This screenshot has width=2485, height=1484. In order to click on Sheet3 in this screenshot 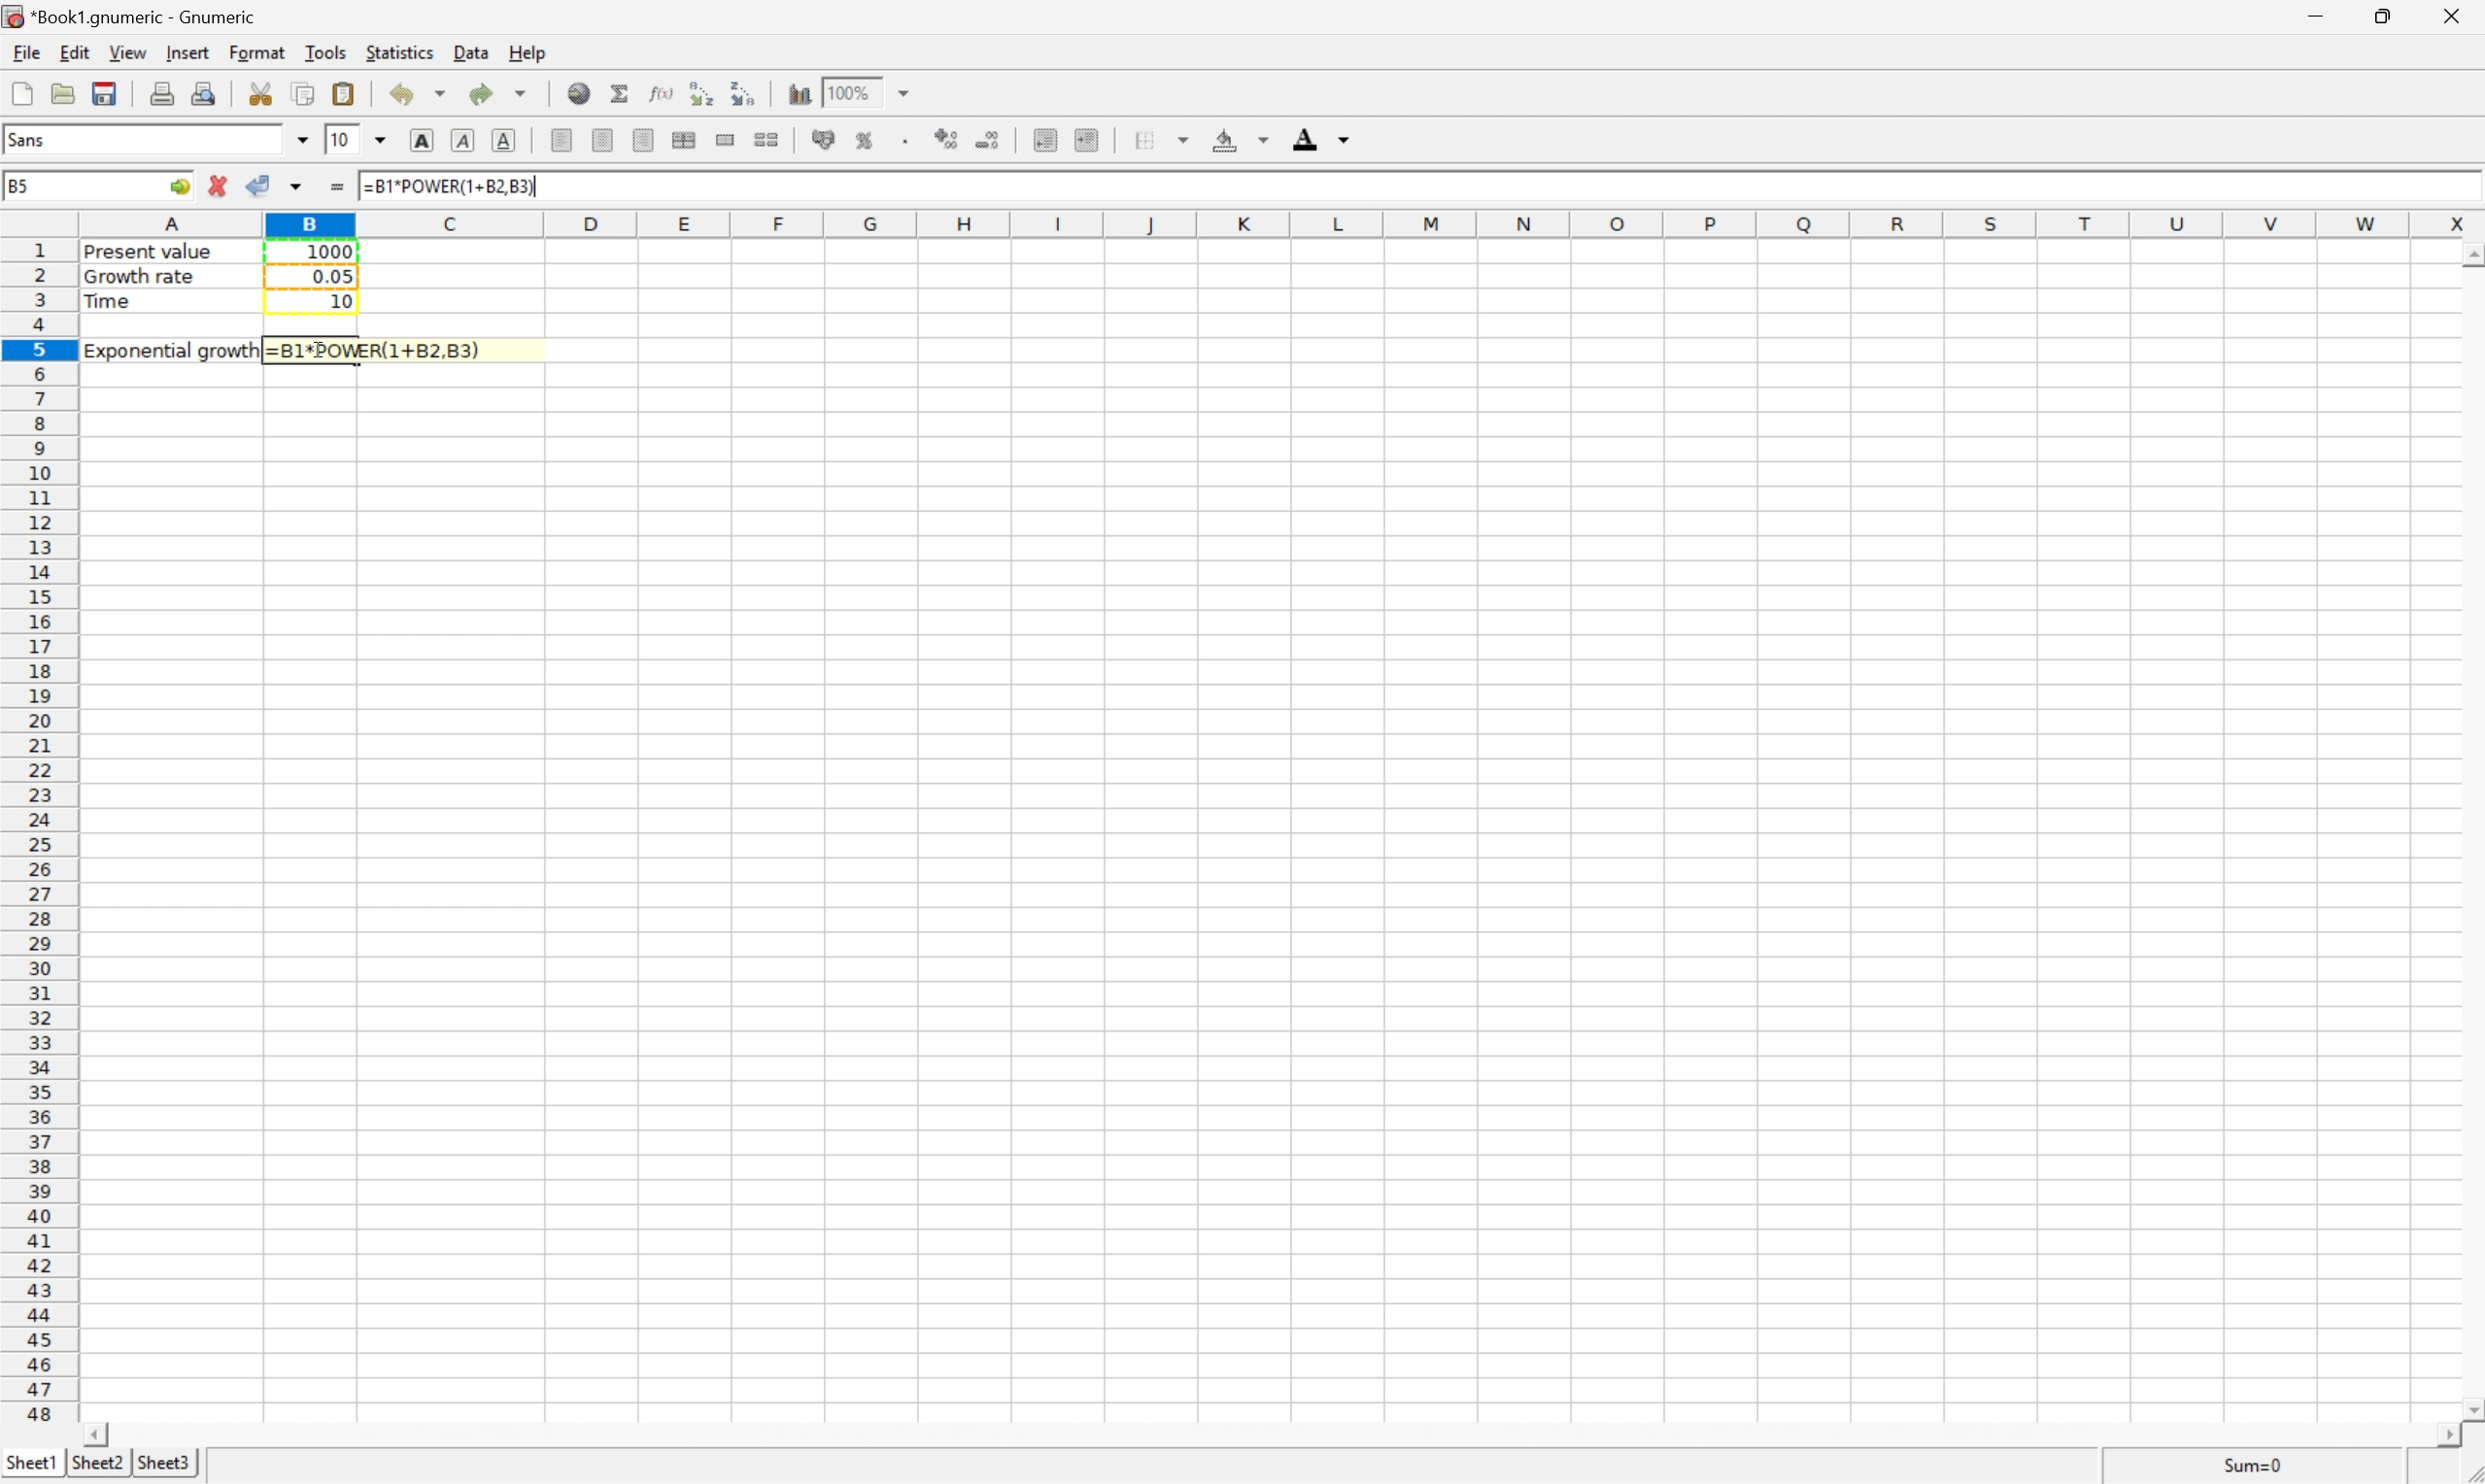, I will do `click(166, 1463)`.